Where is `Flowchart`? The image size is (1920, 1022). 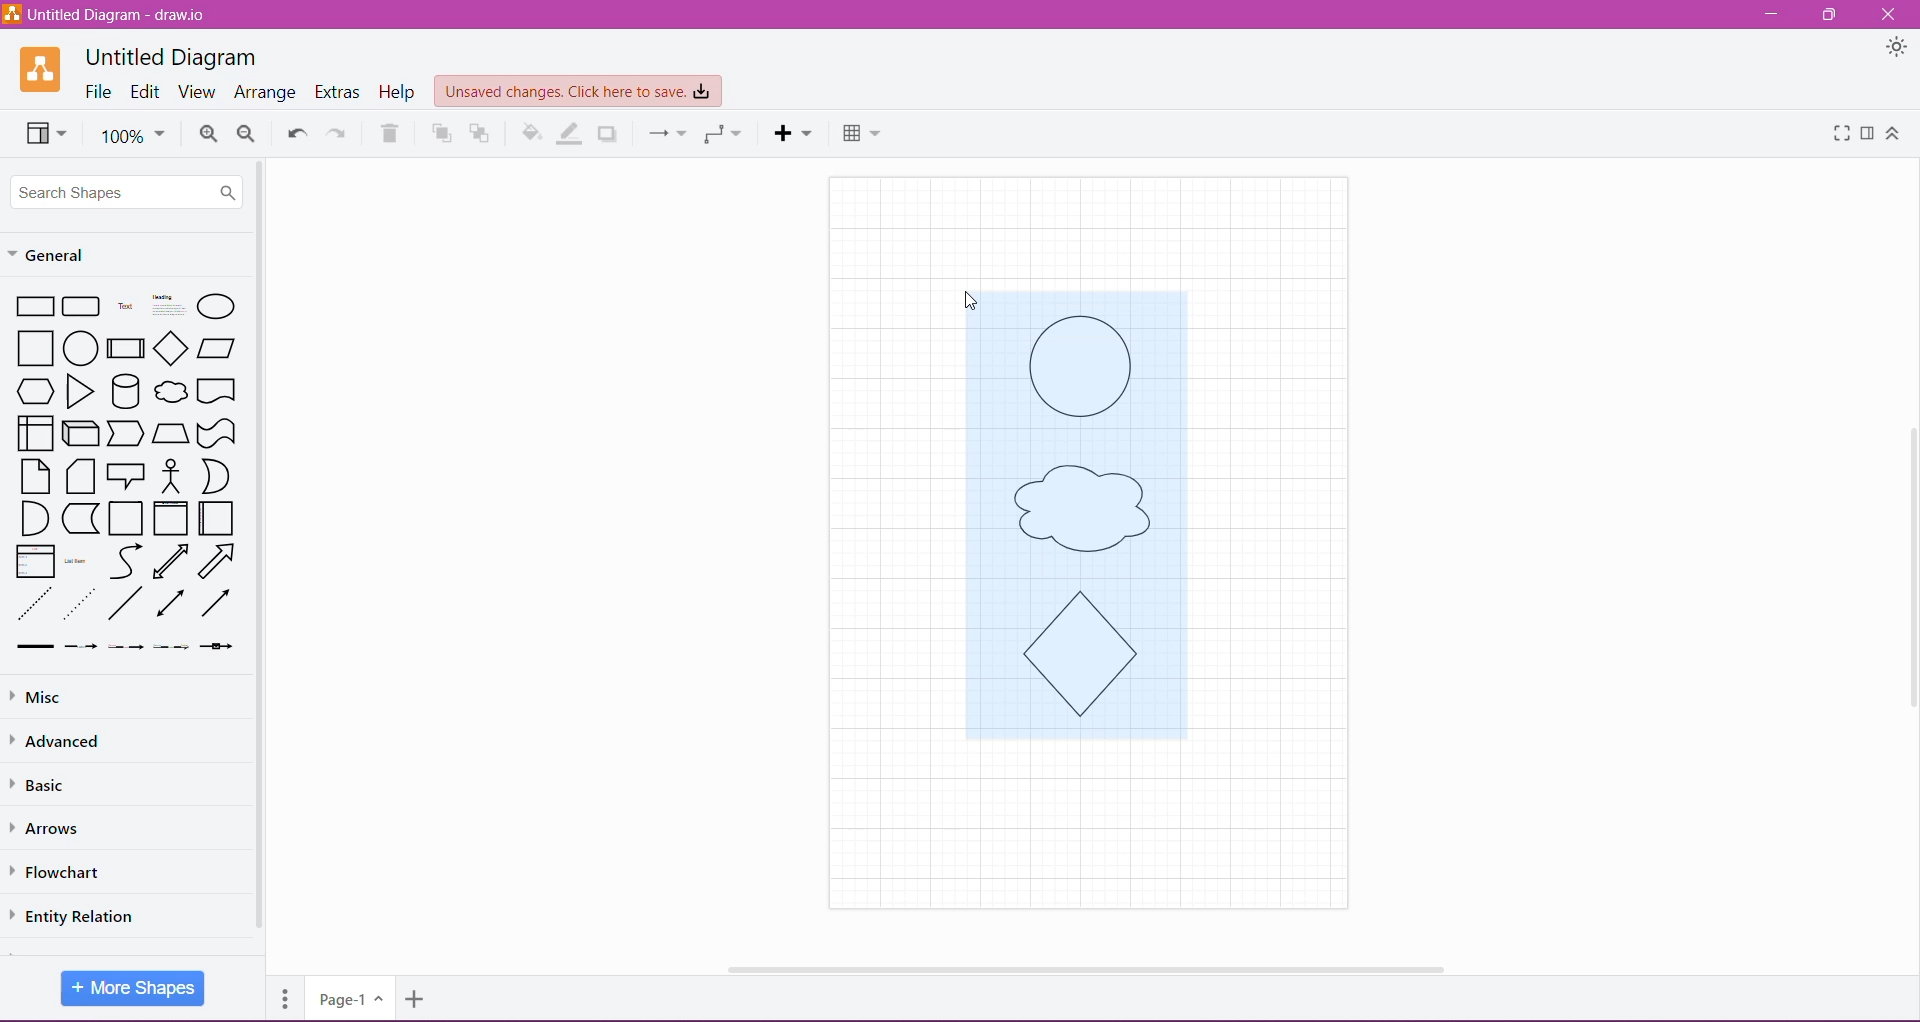
Flowchart is located at coordinates (69, 872).